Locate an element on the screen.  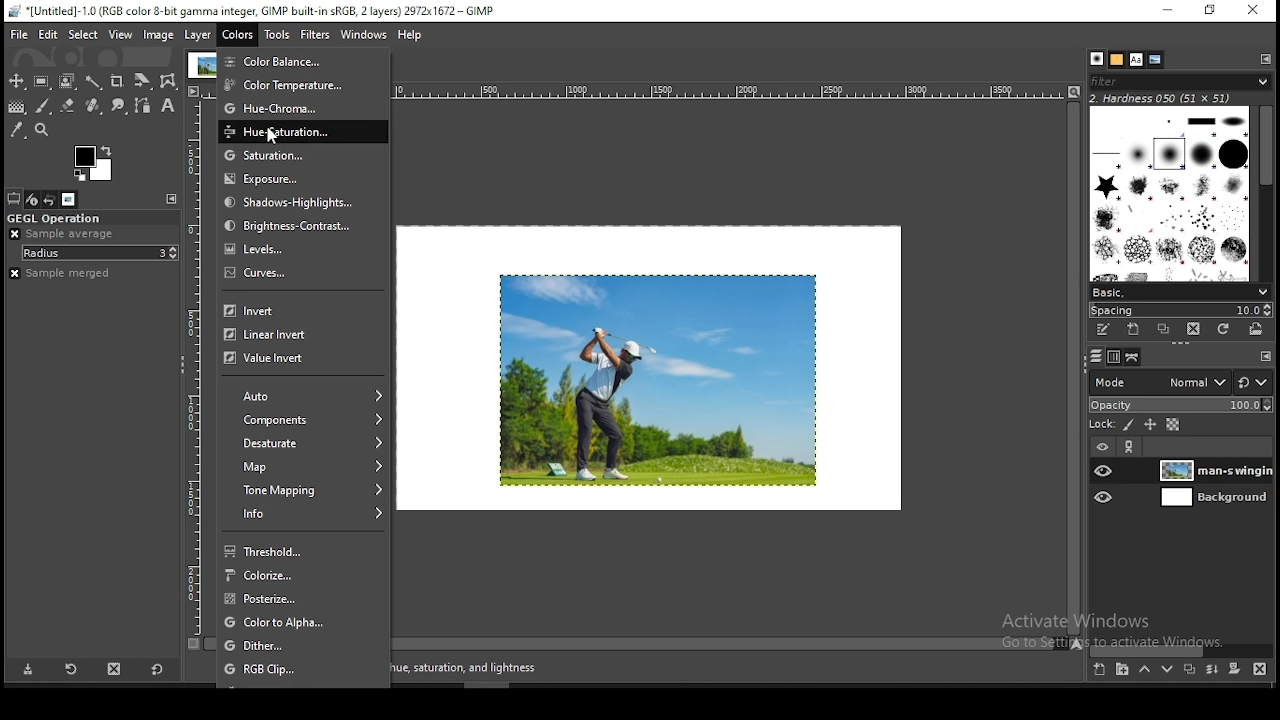
undo history is located at coordinates (52, 200).